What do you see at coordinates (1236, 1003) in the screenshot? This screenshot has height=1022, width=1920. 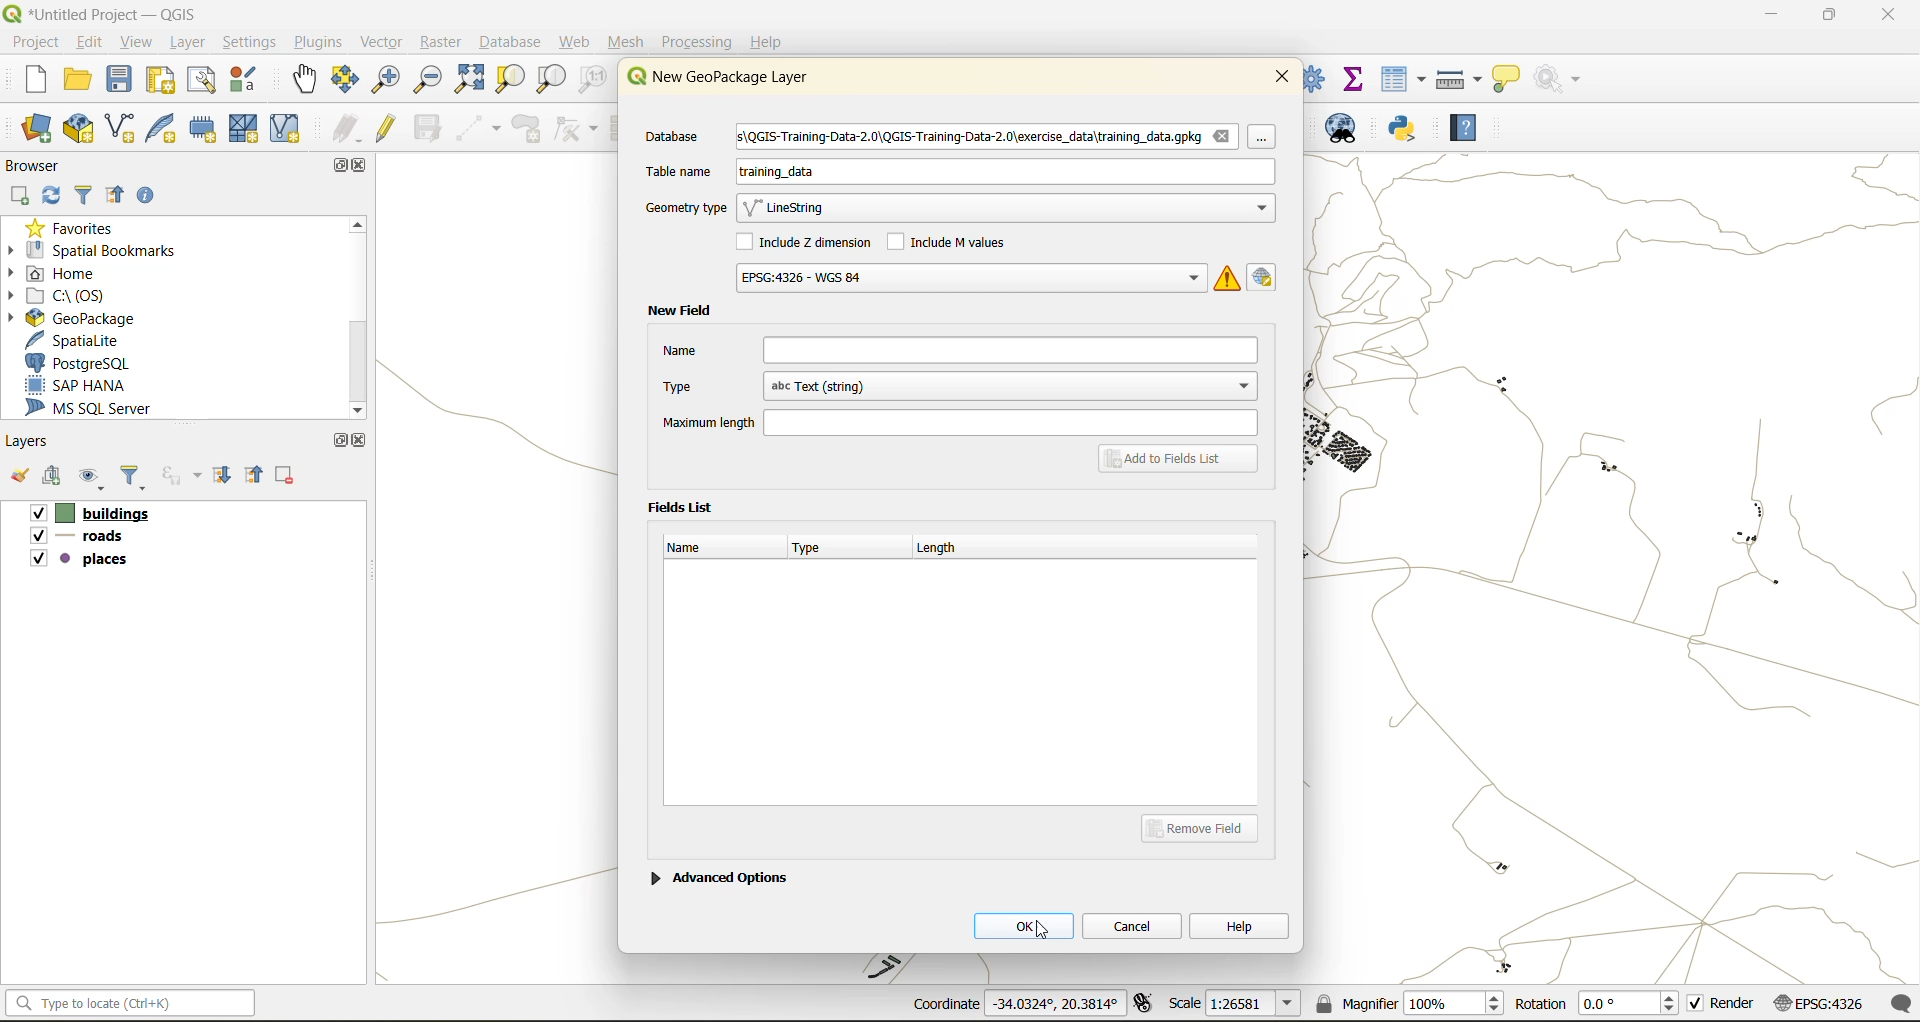 I see `scale(1:26581)` at bounding box center [1236, 1003].